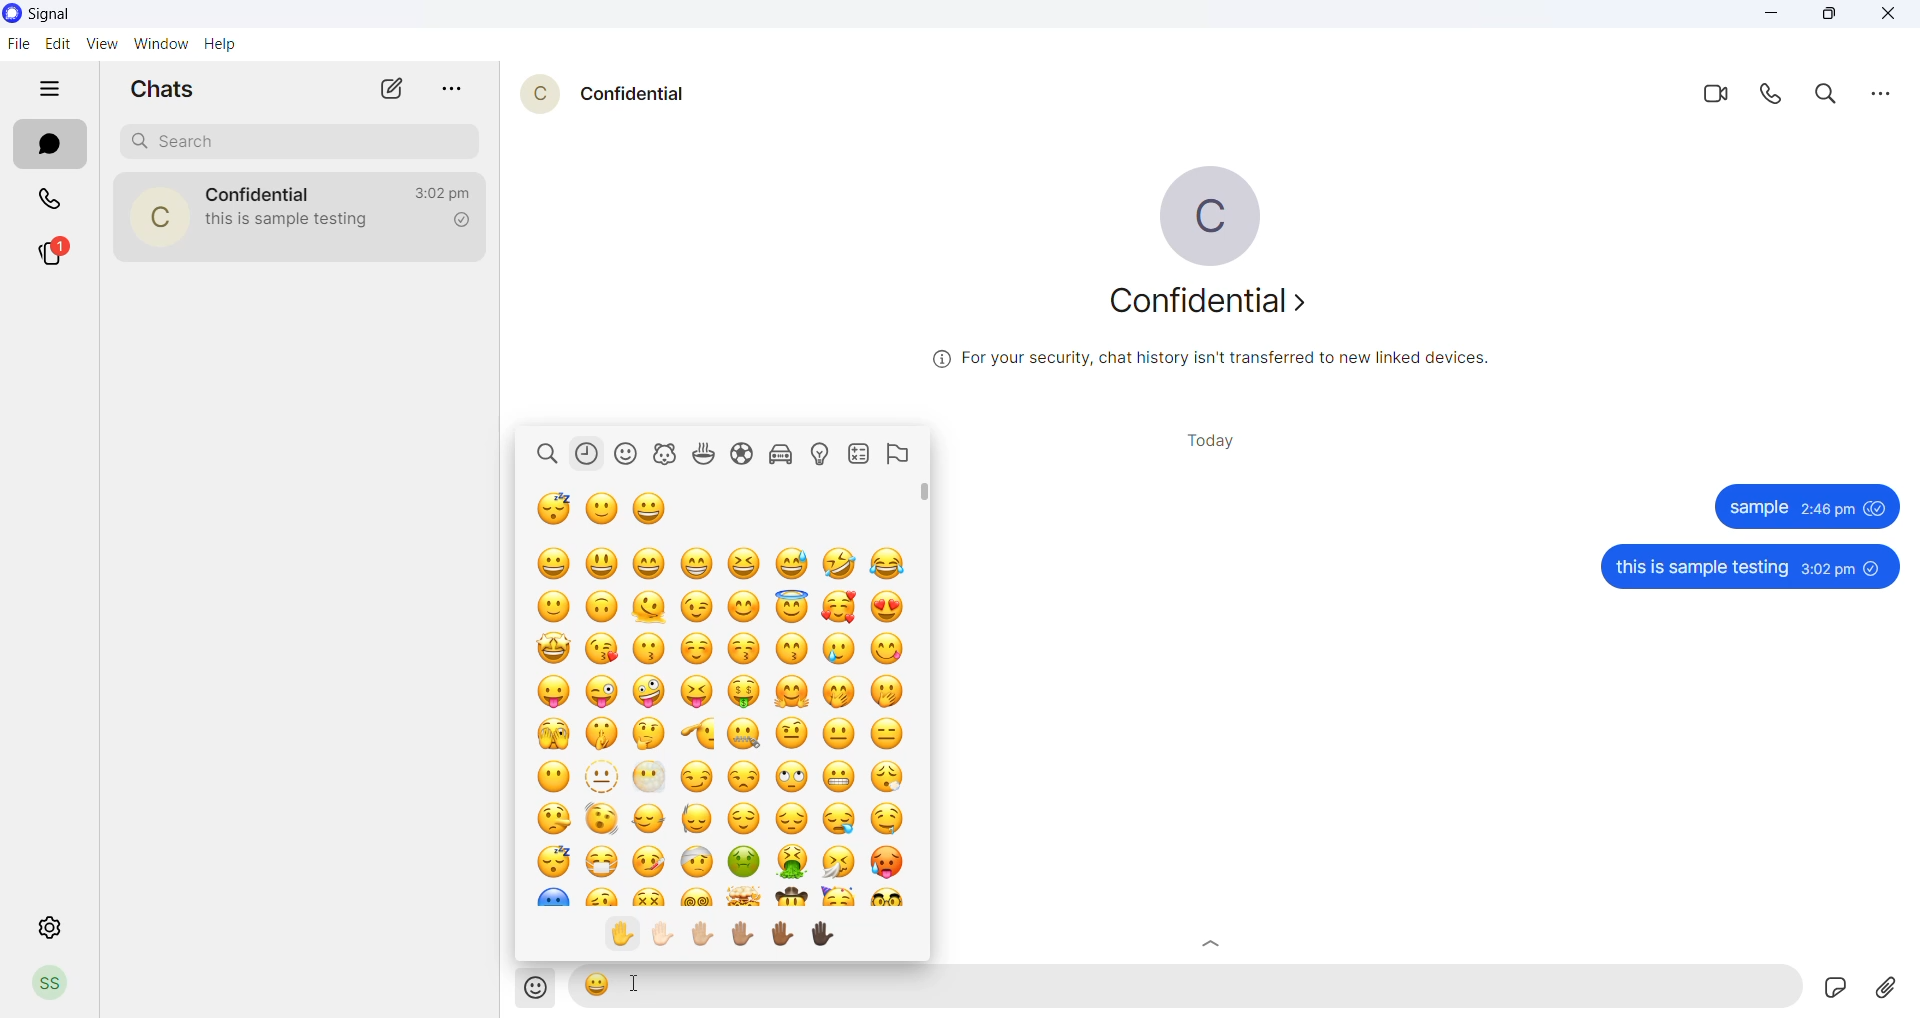 This screenshot has width=1920, height=1018. What do you see at coordinates (922, 719) in the screenshot?
I see `scrollbar` at bounding box center [922, 719].